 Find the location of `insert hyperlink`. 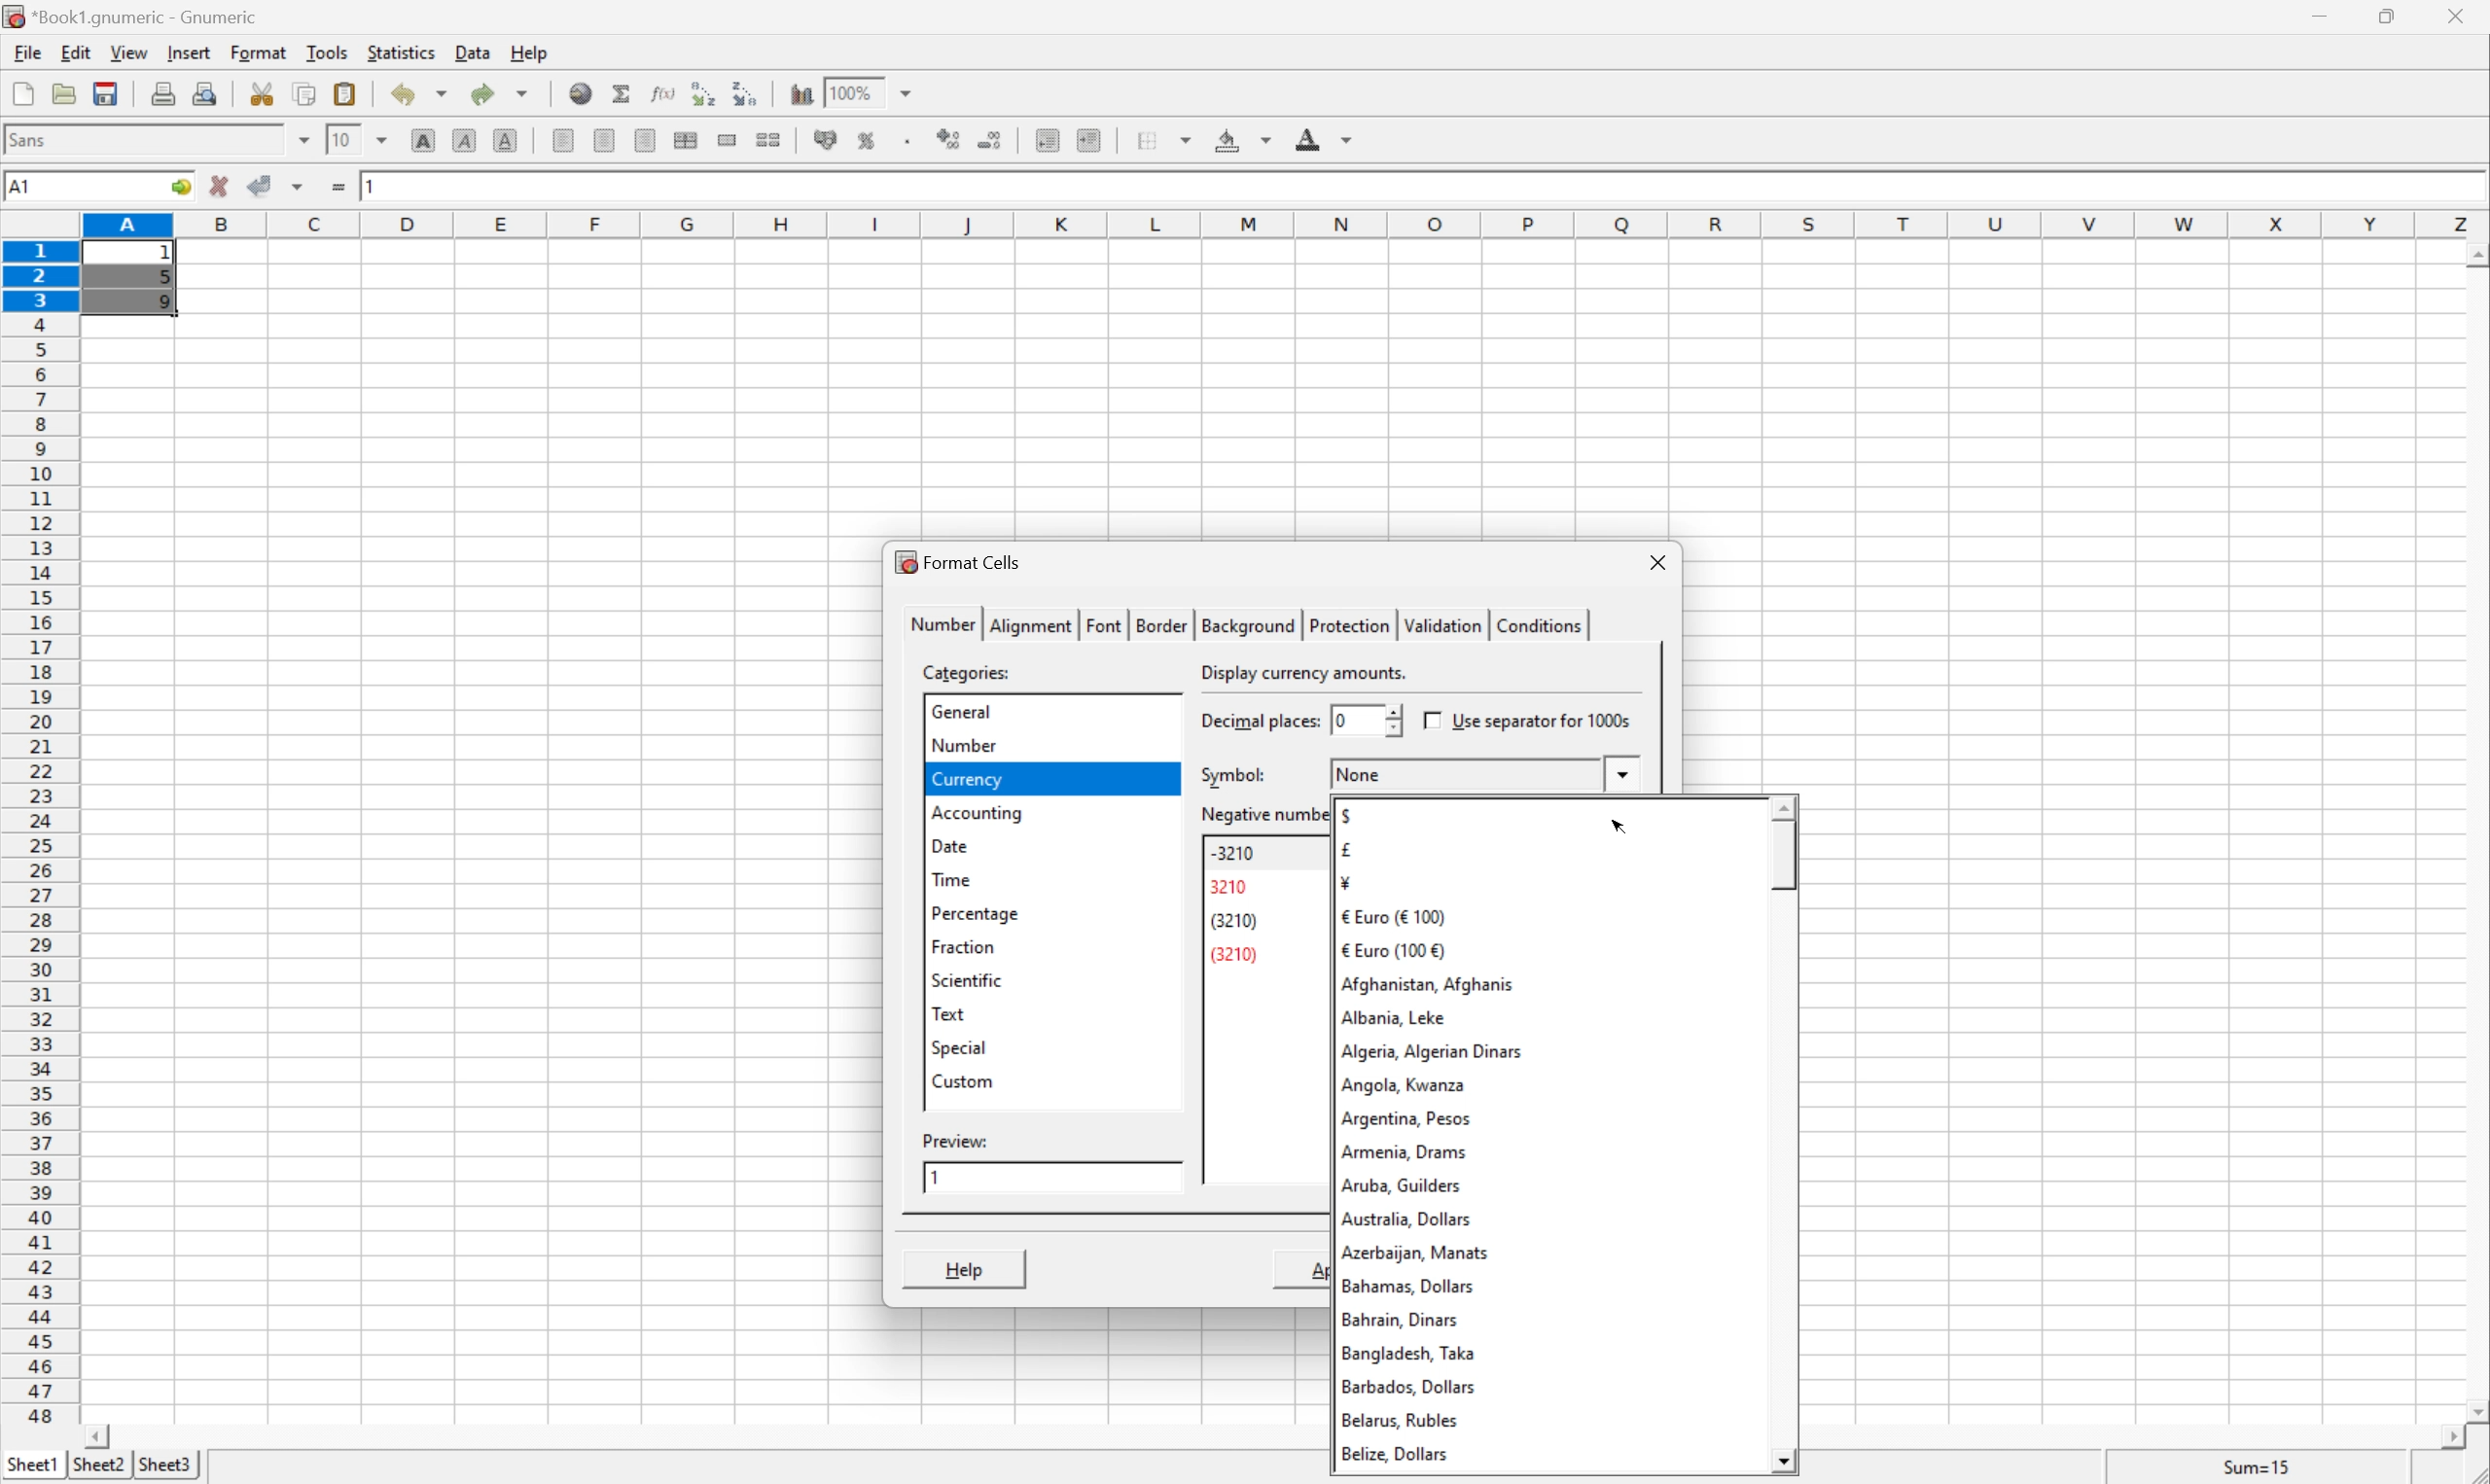

insert hyperlink is located at coordinates (582, 91).